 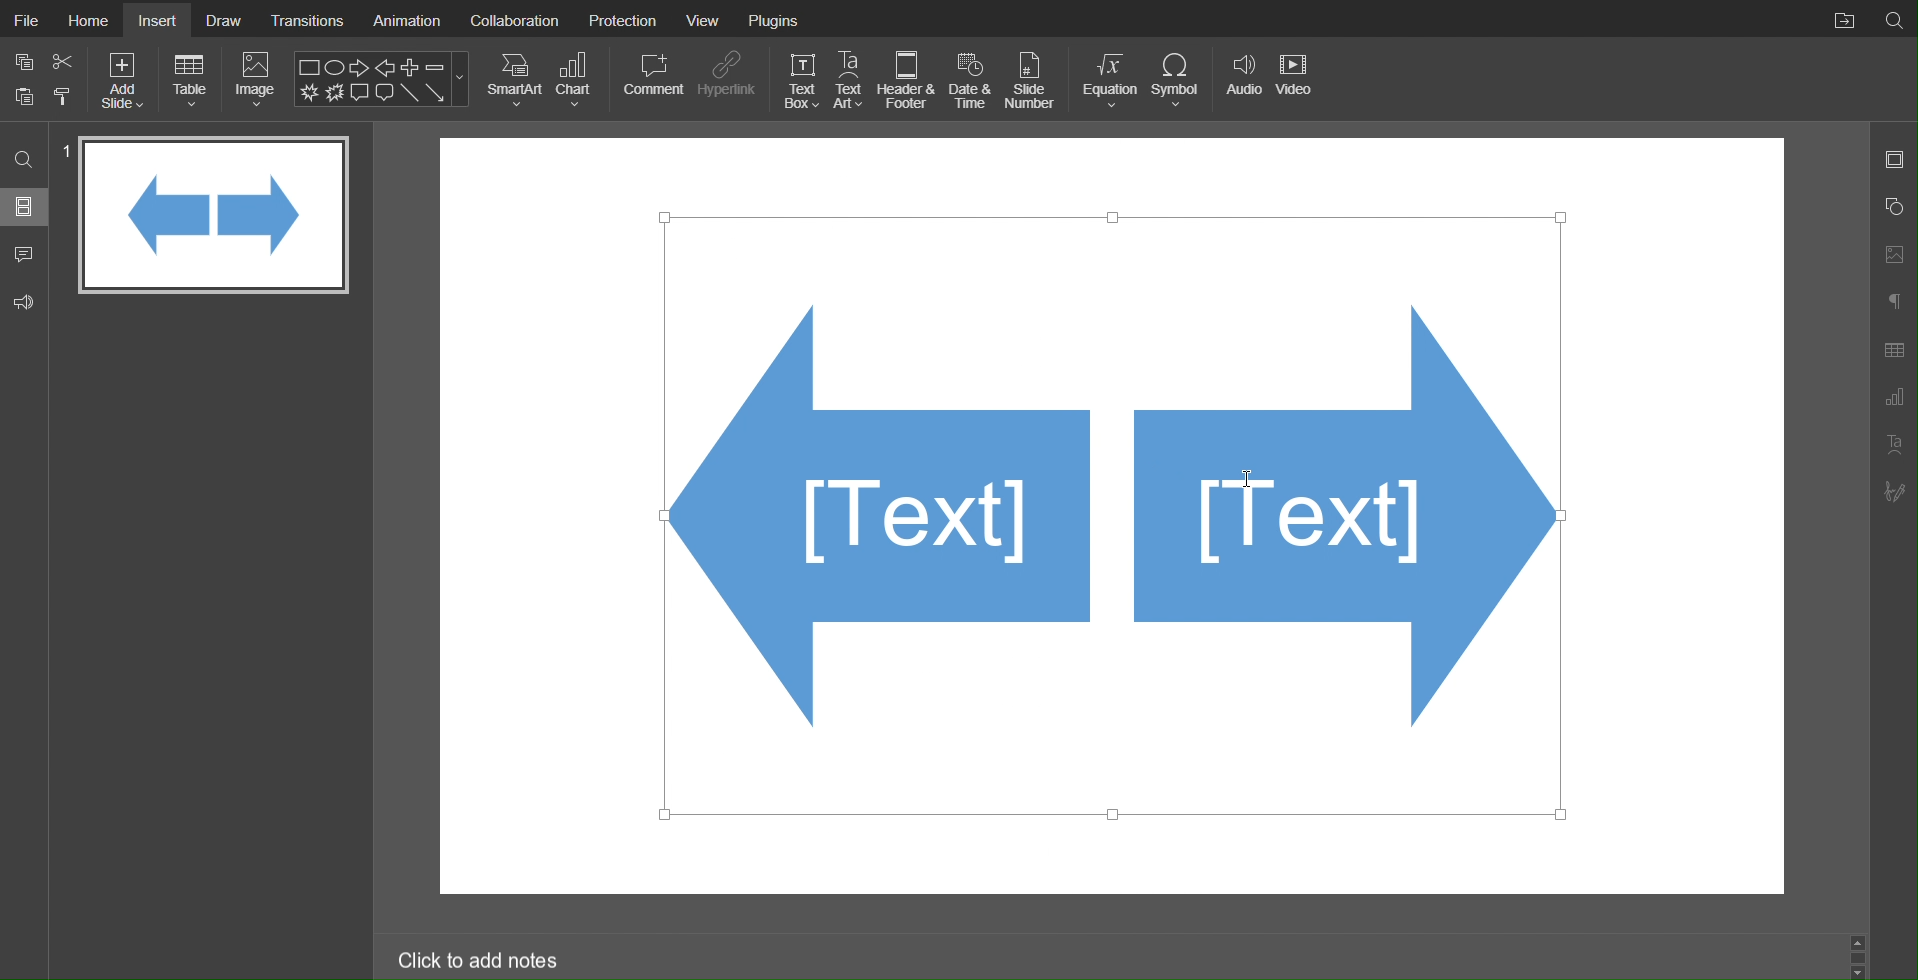 What do you see at coordinates (480, 958) in the screenshot?
I see `Click to add notes` at bounding box center [480, 958].